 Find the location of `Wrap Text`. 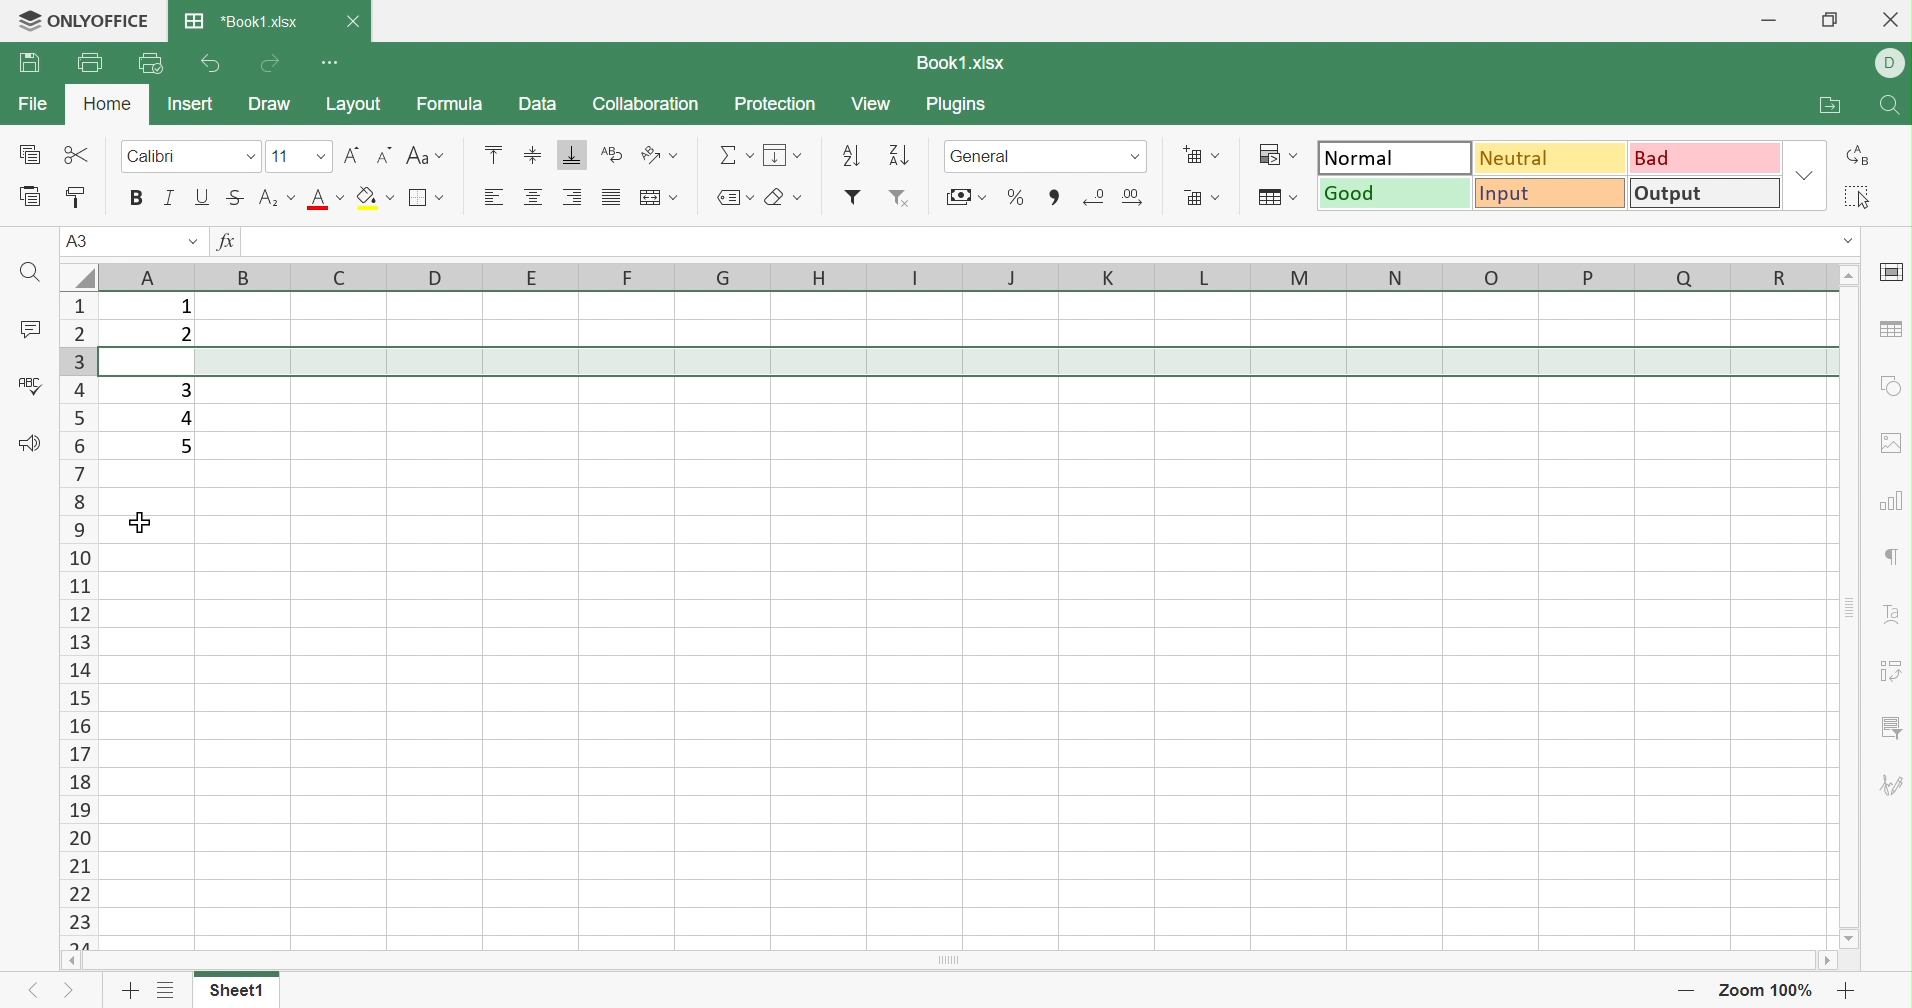

Wrap Text is located at coordinates (611, 152).